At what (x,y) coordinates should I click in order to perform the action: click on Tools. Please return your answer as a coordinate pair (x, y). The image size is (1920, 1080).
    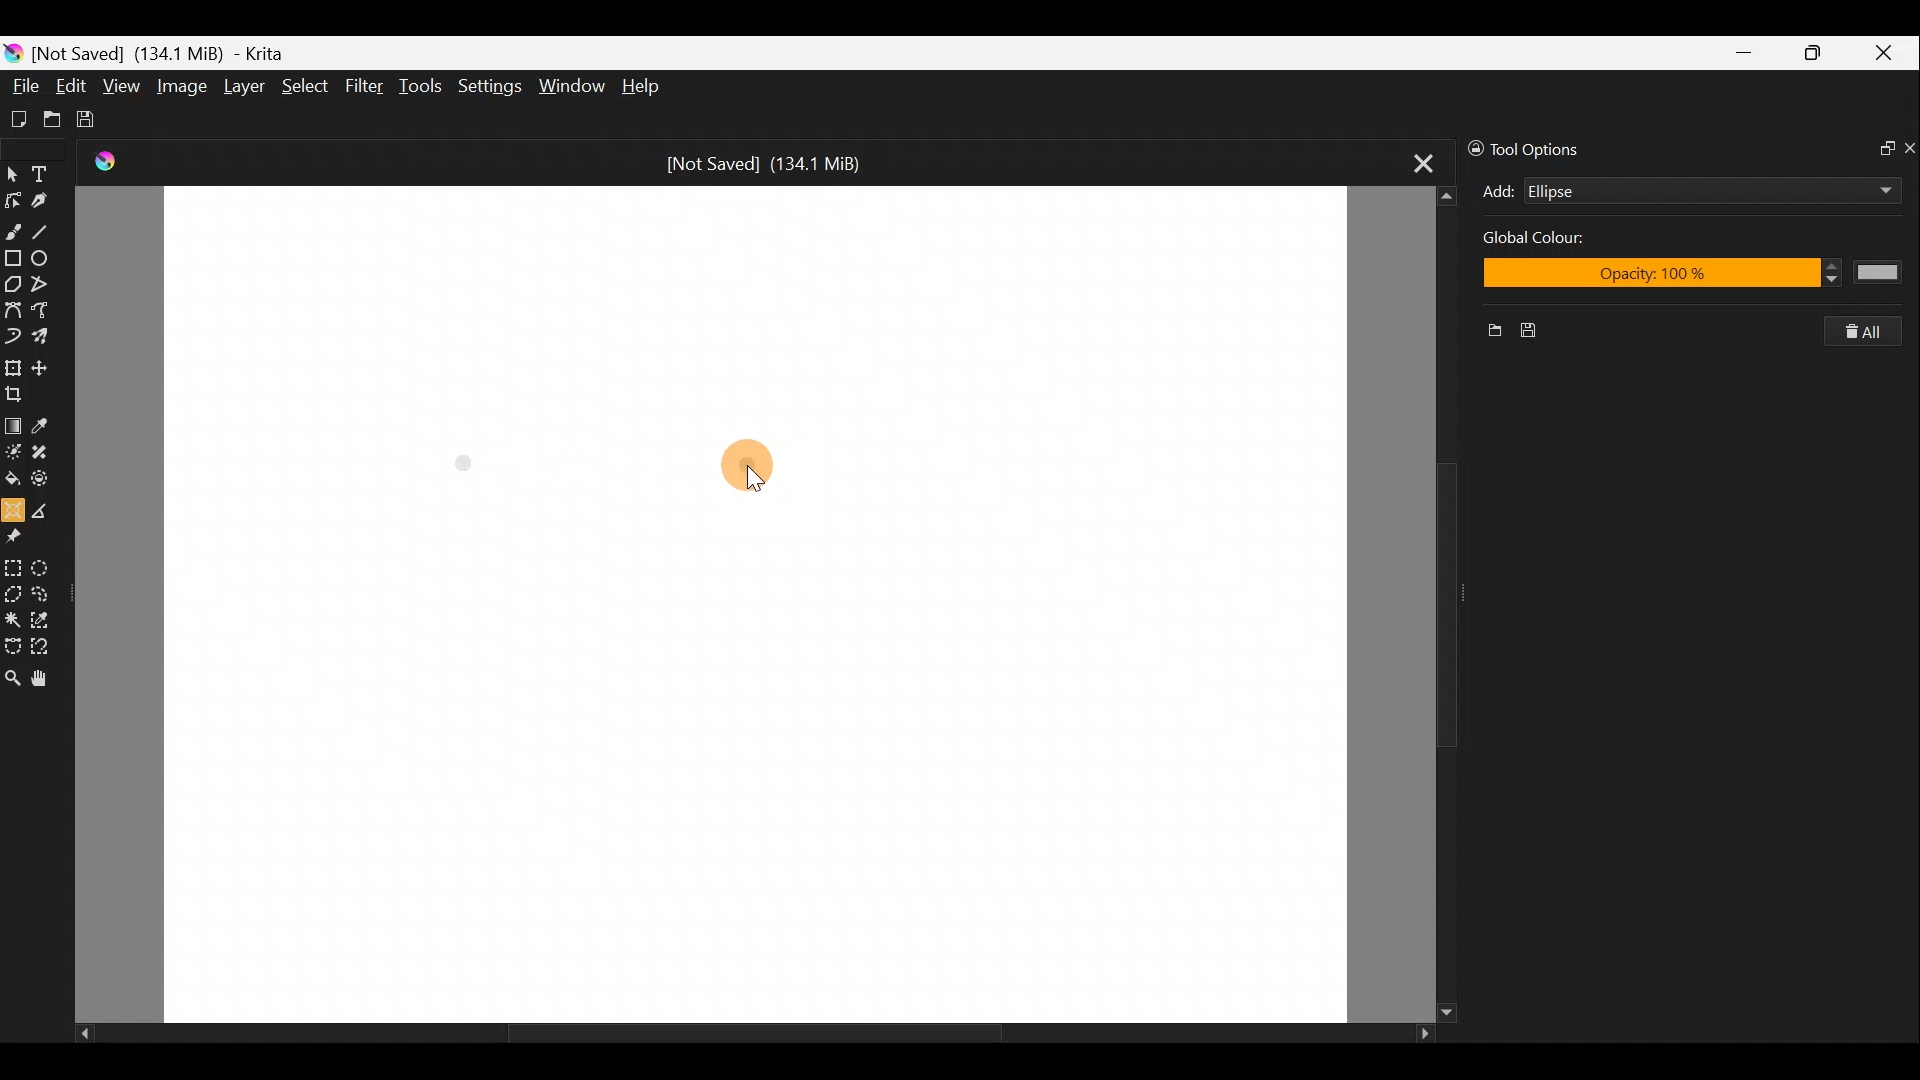
    Looking at the image, I should click on (424, 89).